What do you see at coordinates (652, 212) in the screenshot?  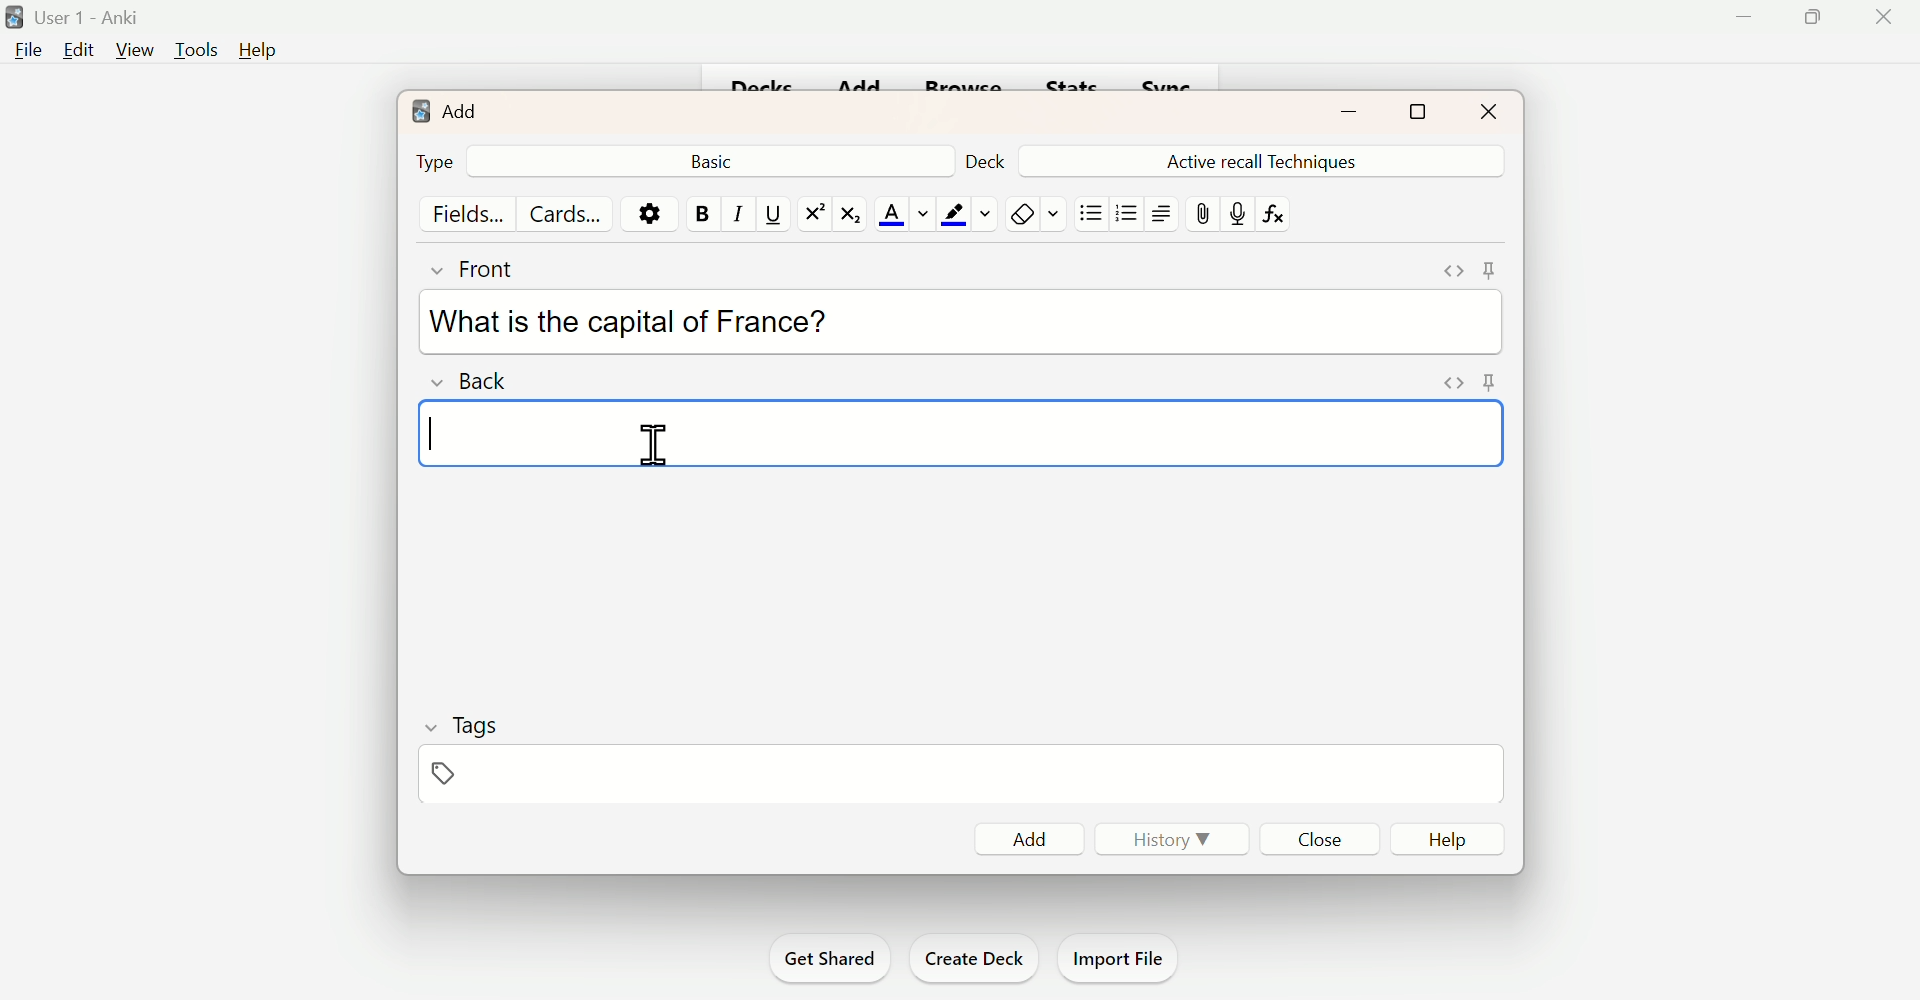 I see `Options` at bounding box center [652, 212].